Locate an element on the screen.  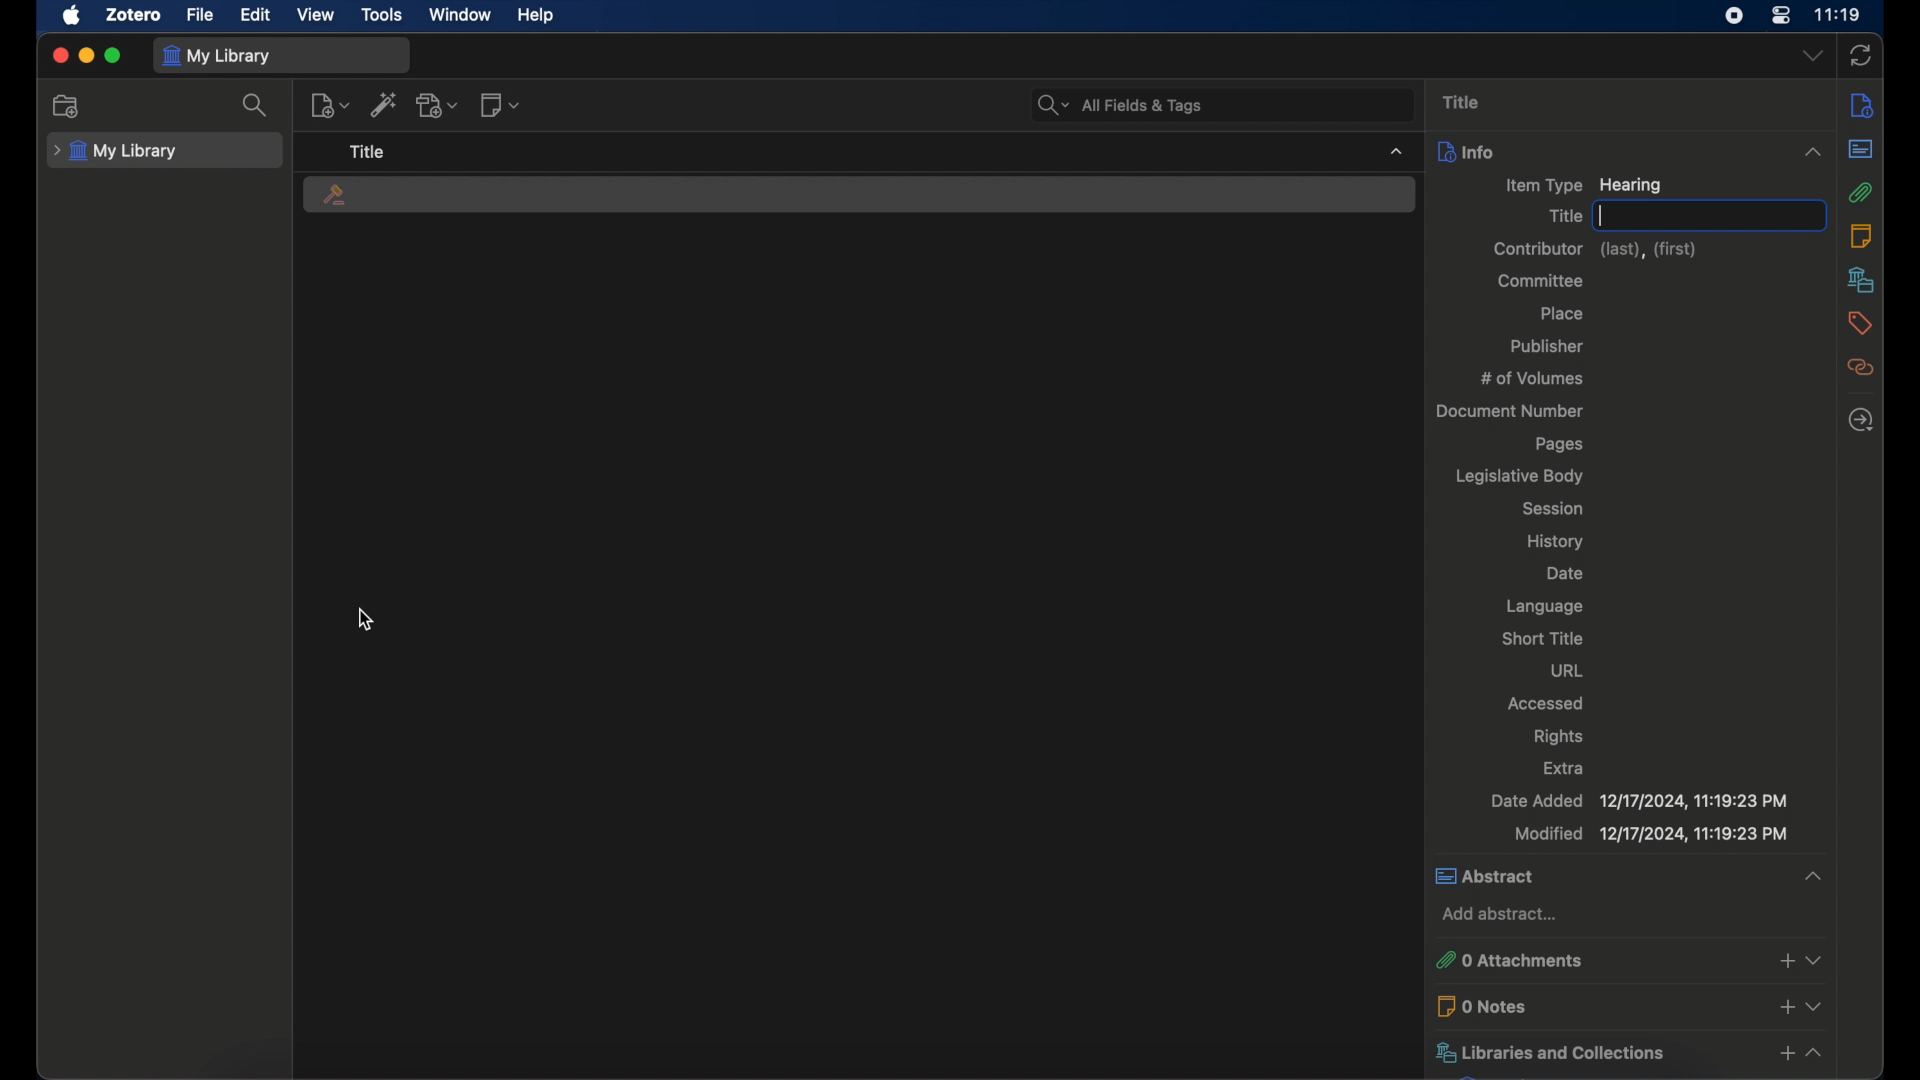
document number is located at coordinates (1512, 412).